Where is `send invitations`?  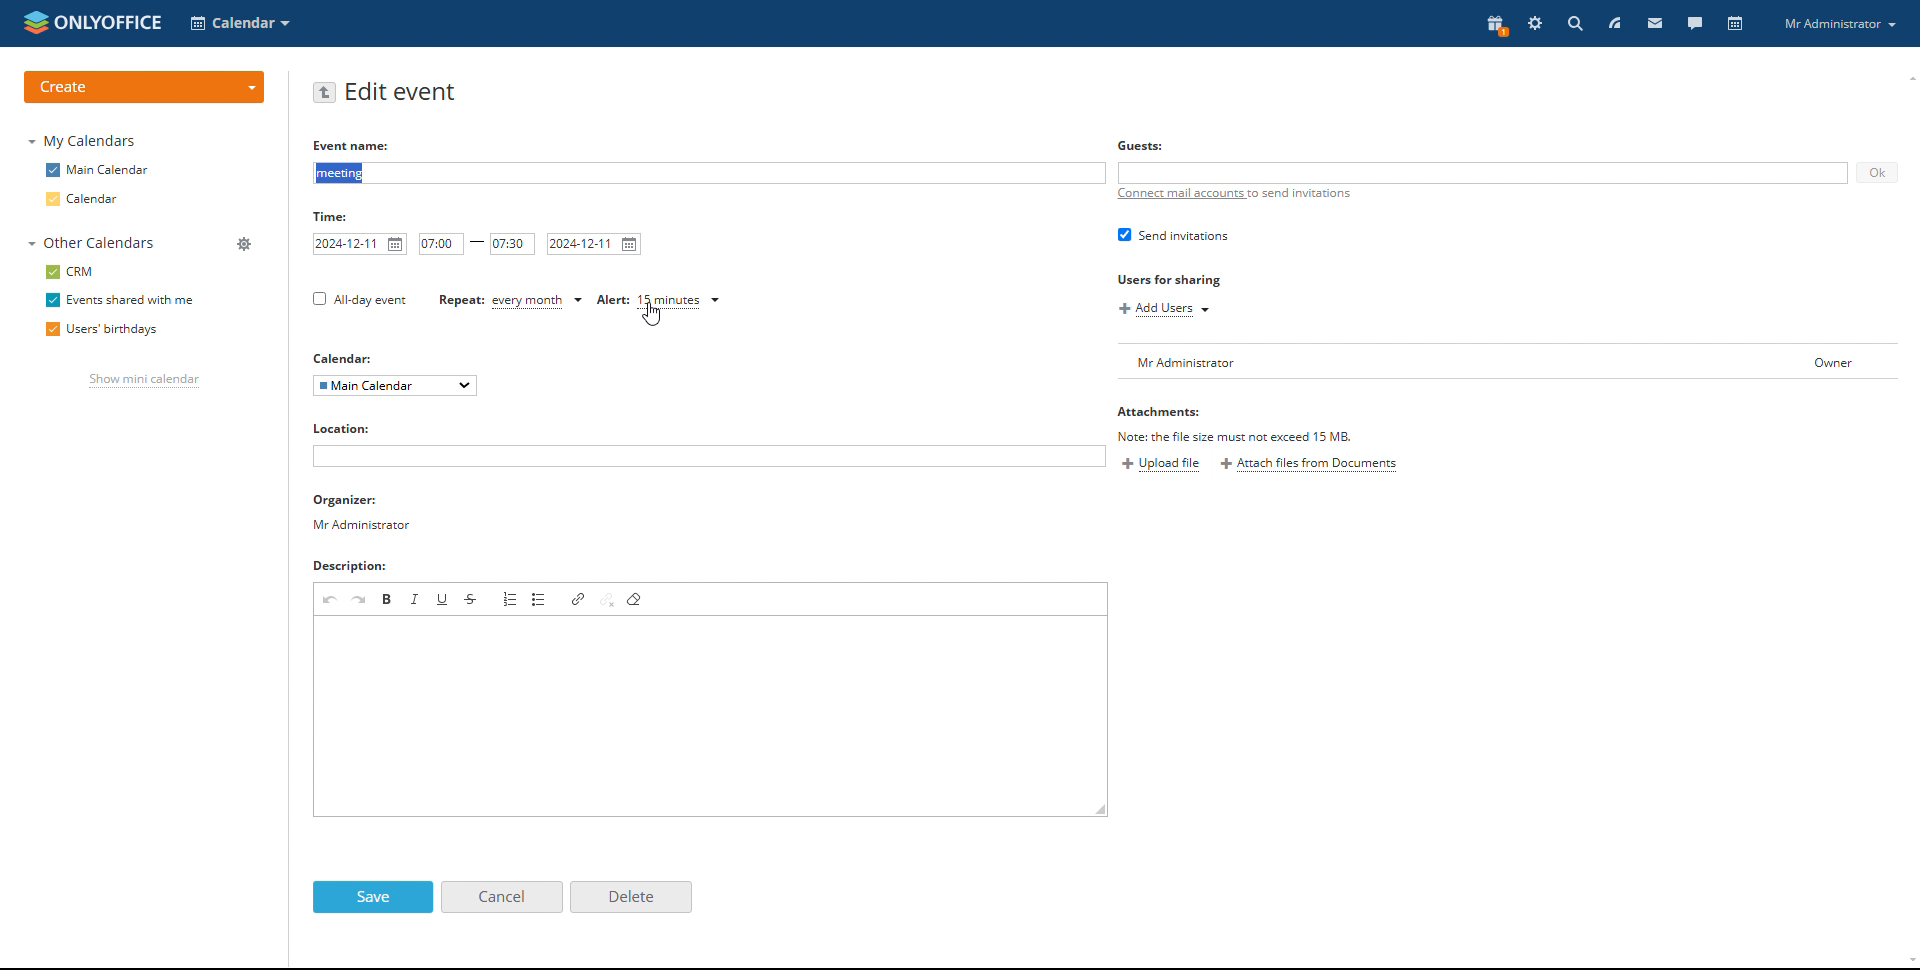 send invitations is located at coordinates (1172, 236).